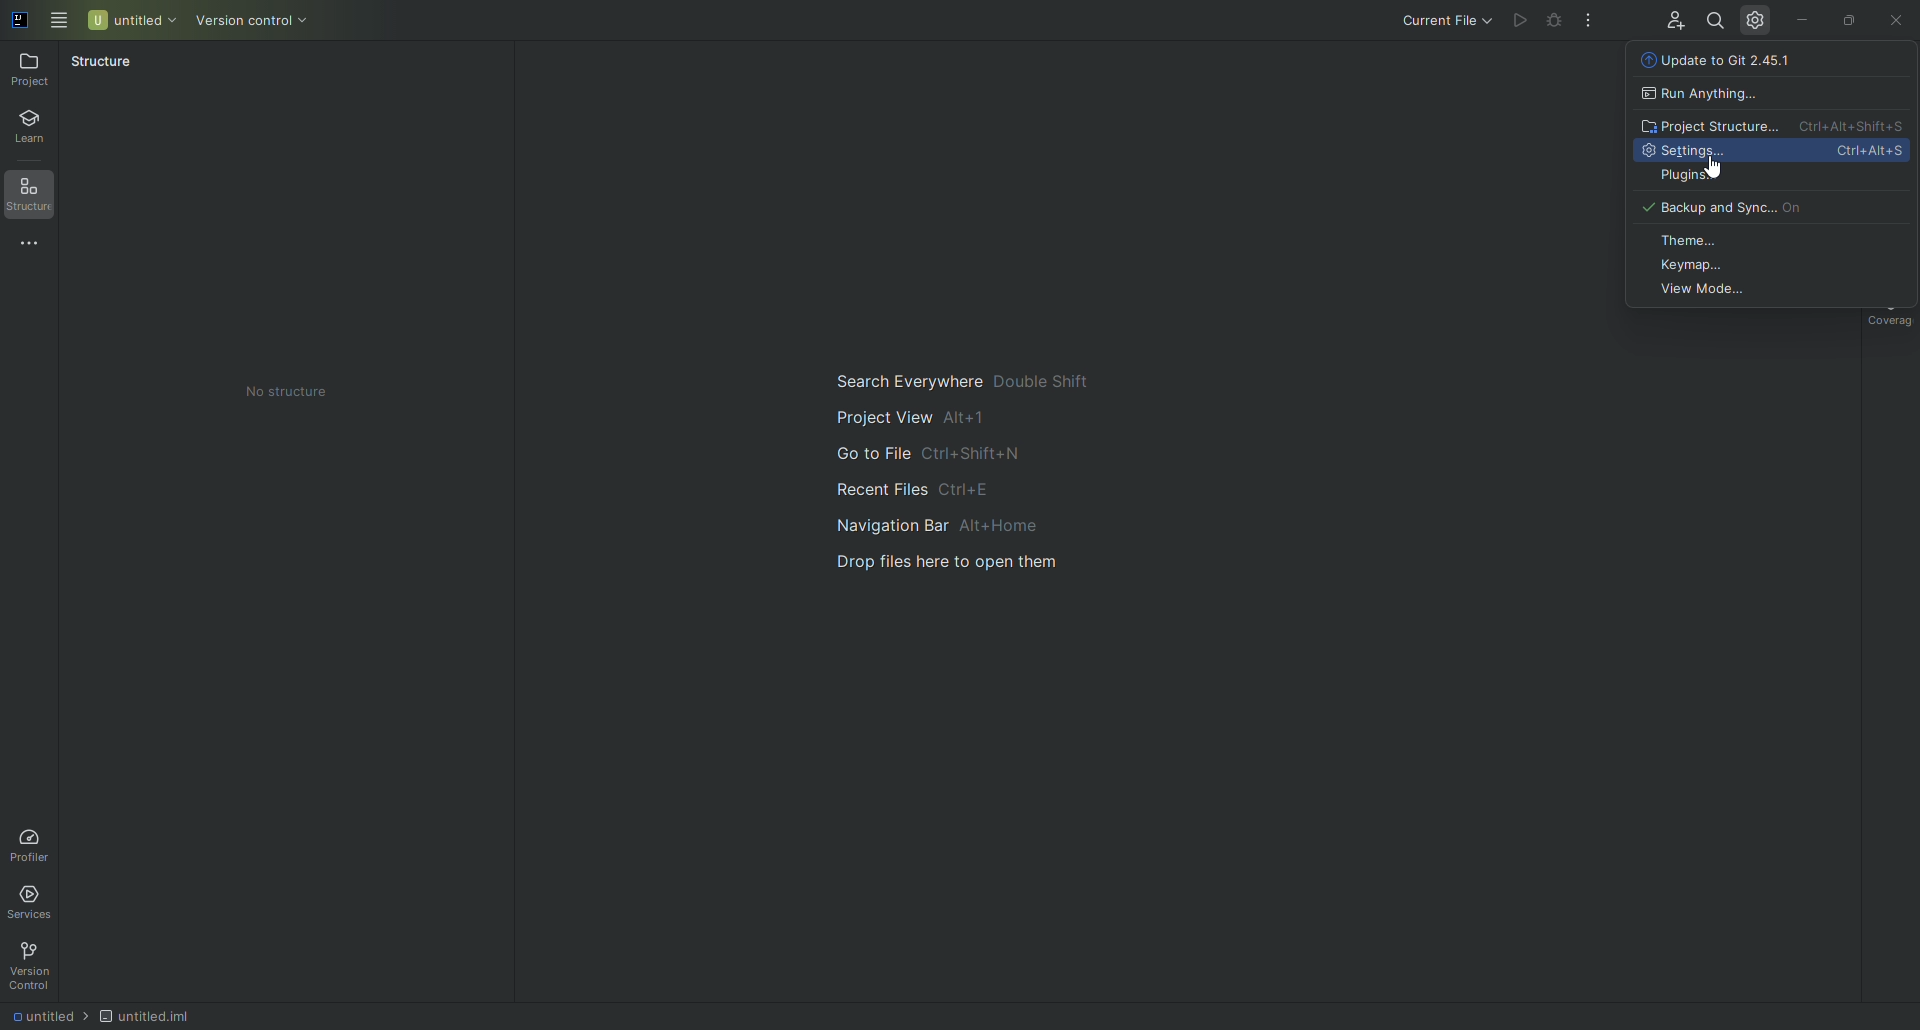  Describe the element at coordinates (41, 898) in the screenshot. I see `Services` at that location.